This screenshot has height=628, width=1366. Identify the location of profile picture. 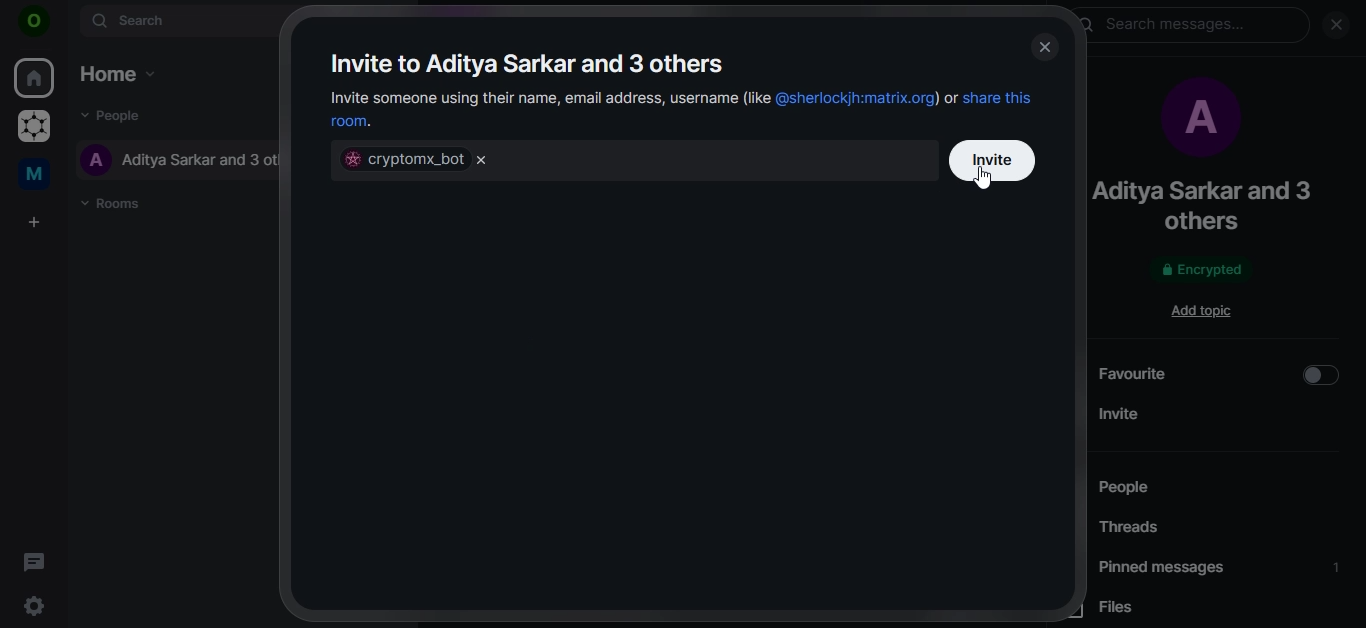
(1197, 121).